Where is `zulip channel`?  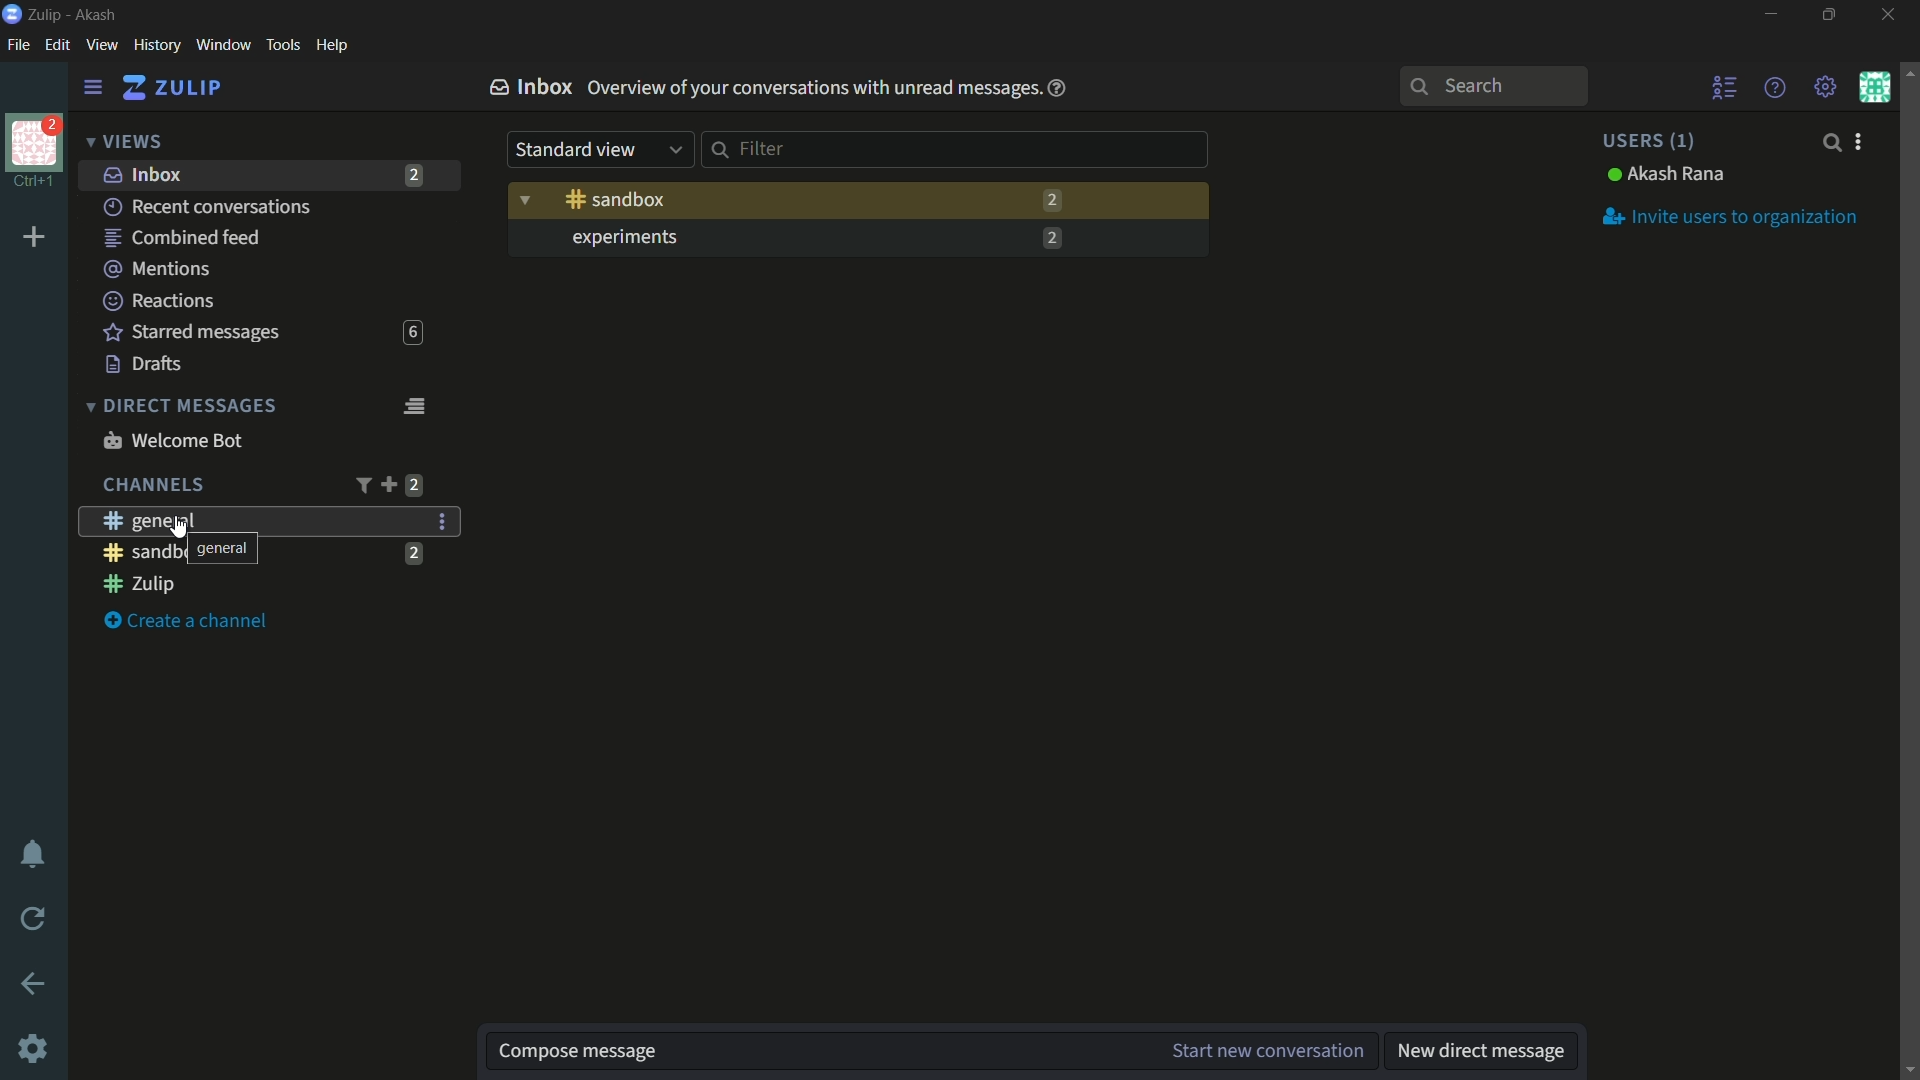
zulip channel is located at coordinates (139, 585).